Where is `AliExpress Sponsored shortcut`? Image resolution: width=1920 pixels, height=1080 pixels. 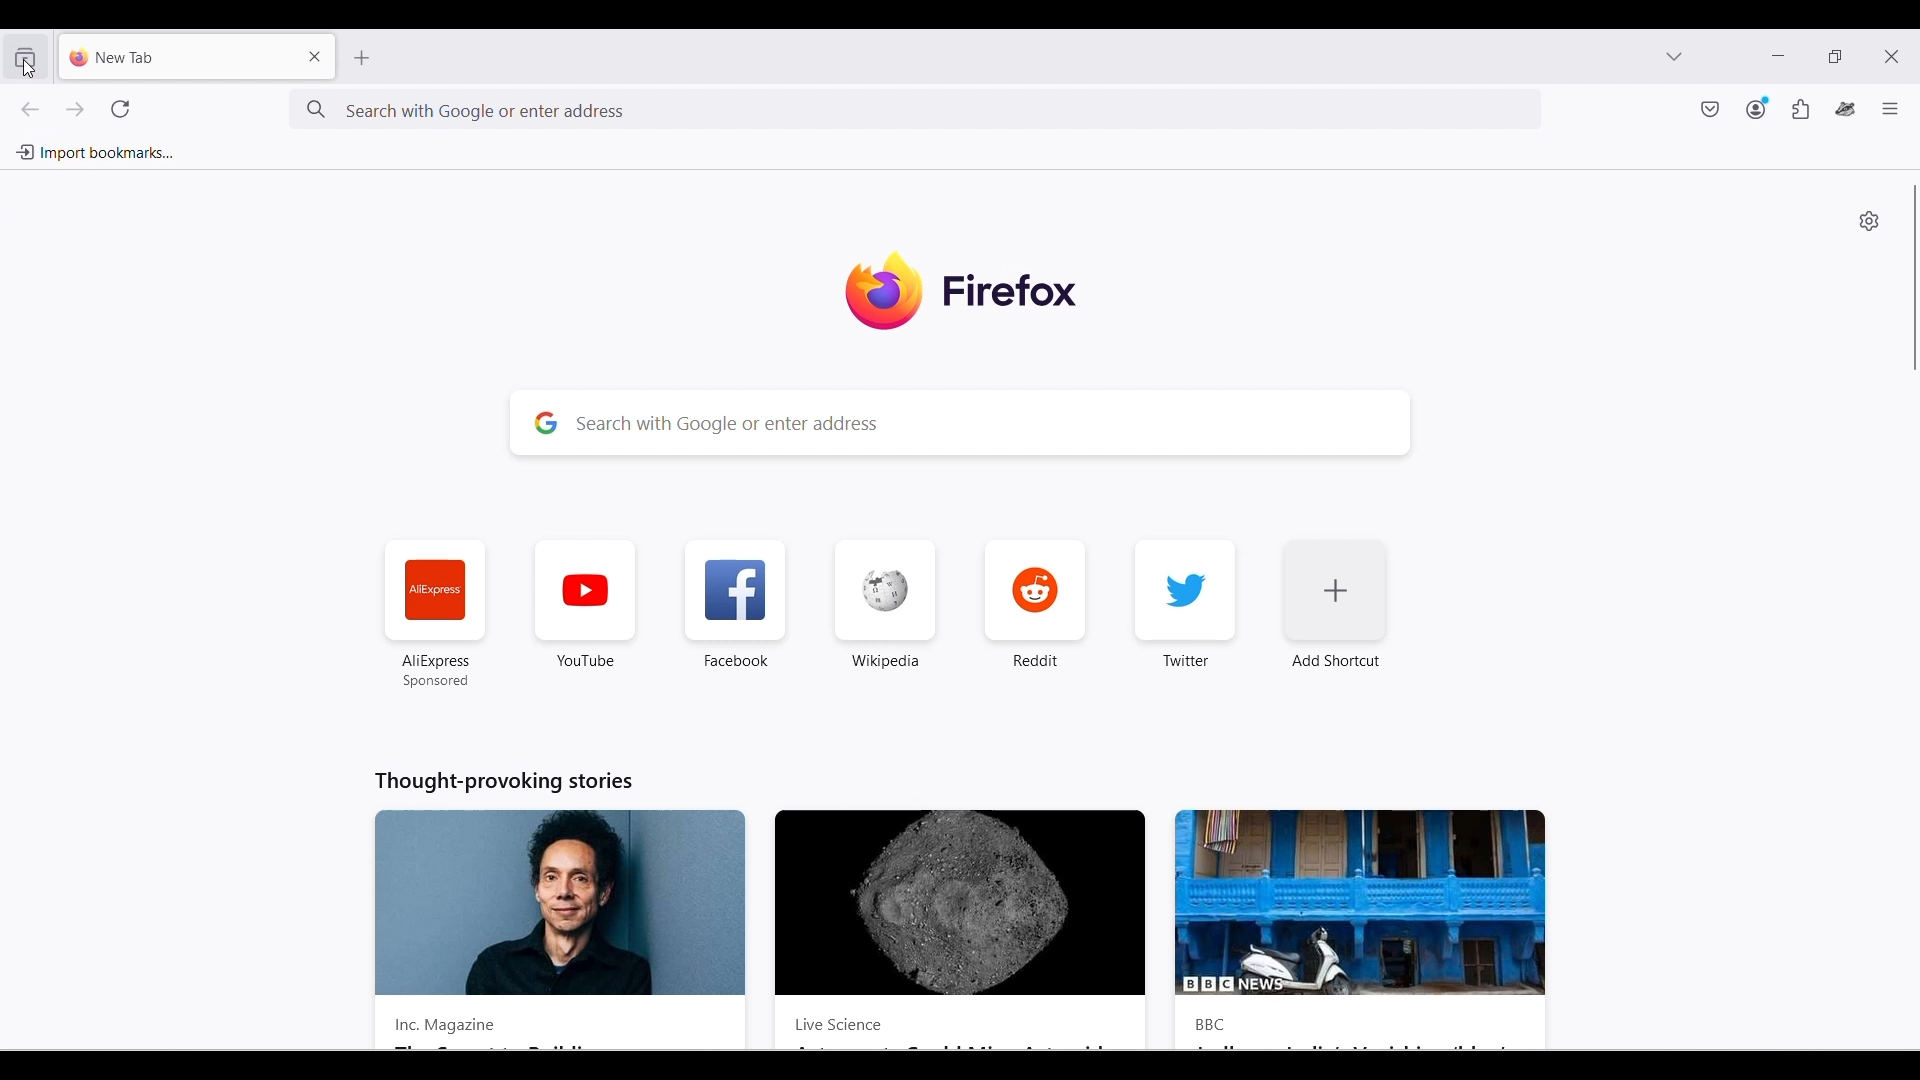
AliExpress Sponsored shortcut is located at coordinates (436, 614).